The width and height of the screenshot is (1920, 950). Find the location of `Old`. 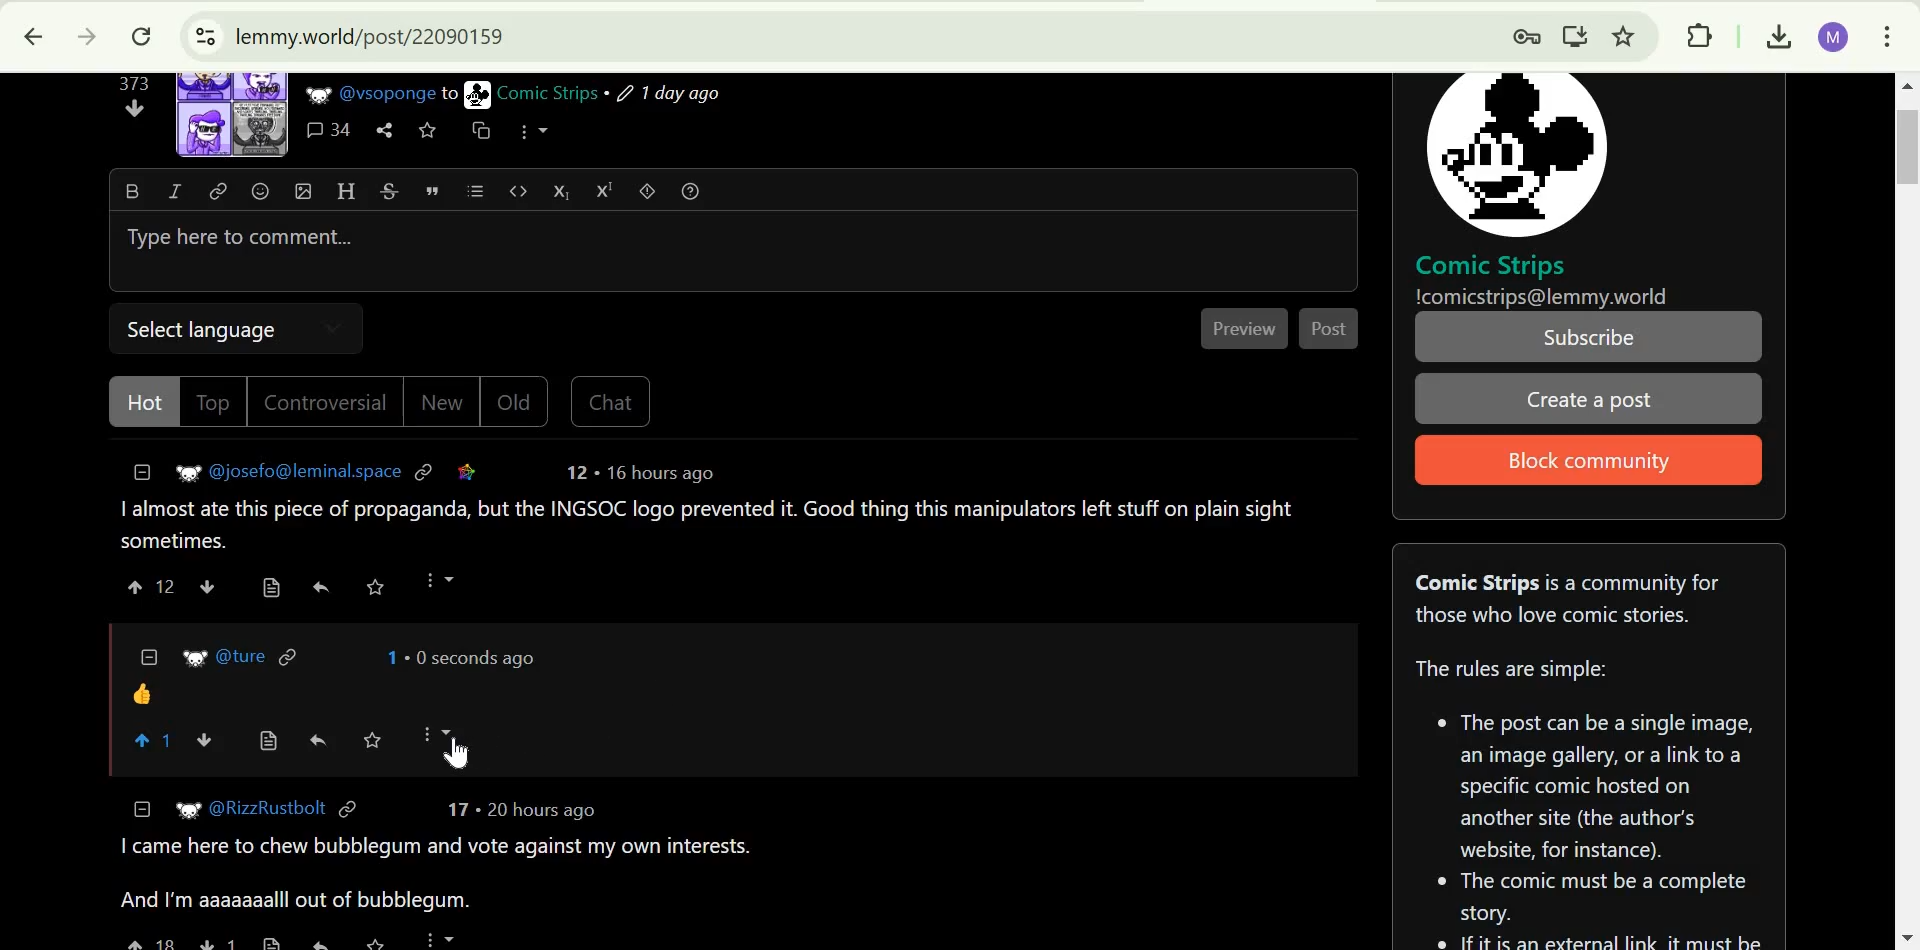

Old is located at coordinates (516, 401).